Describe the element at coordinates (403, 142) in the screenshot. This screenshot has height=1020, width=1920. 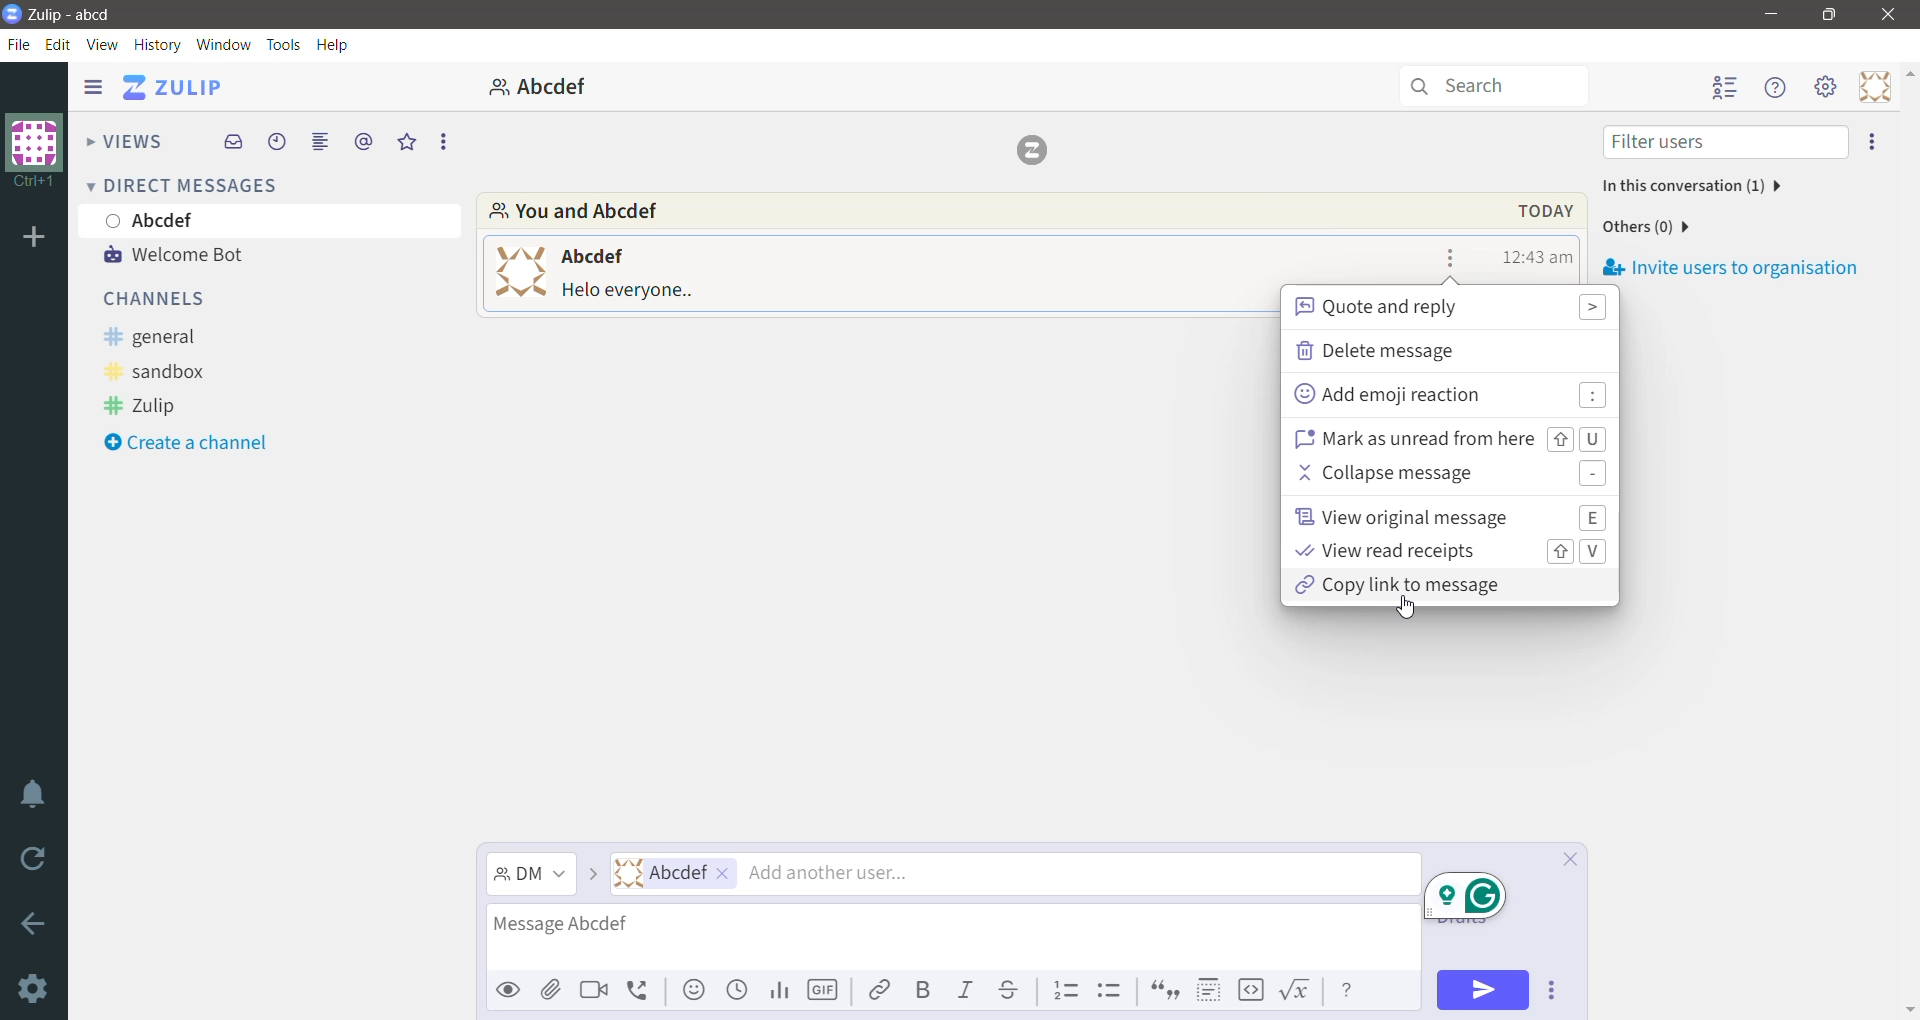
I see `Starred Messages` at that location.